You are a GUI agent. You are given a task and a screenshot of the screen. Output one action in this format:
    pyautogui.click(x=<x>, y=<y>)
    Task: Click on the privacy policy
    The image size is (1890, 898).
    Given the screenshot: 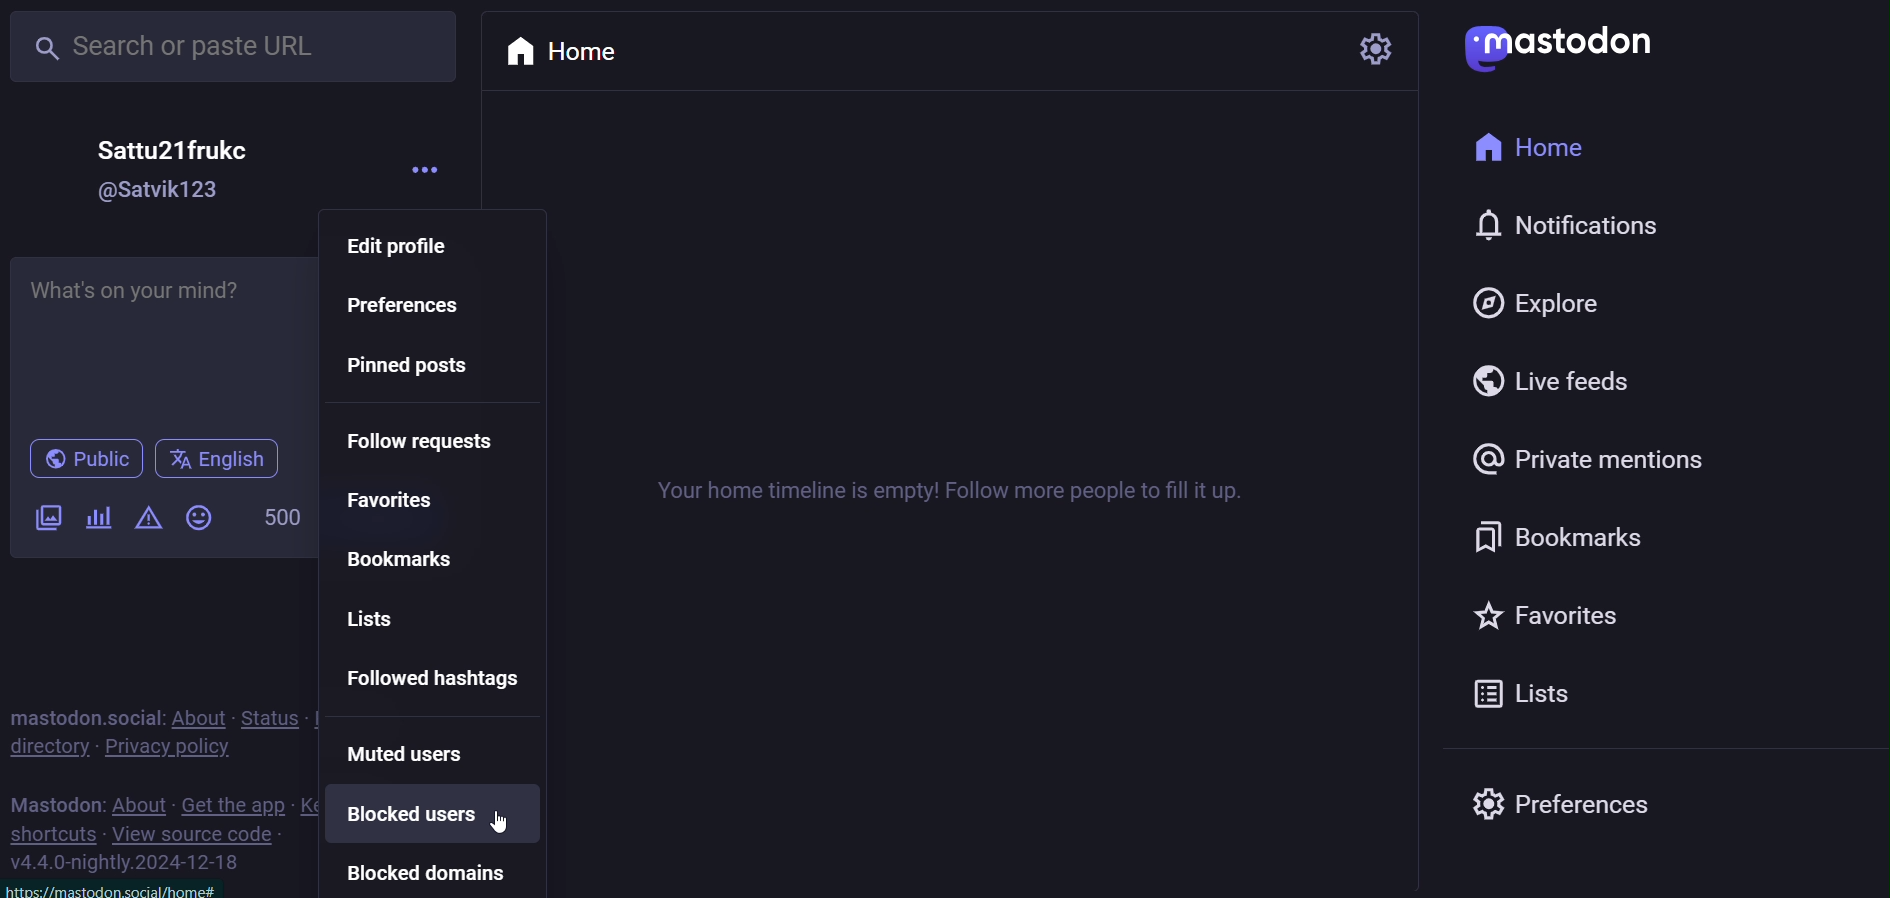 What is the action you would take?
    pyautogui.click(x=183, y=749)
    